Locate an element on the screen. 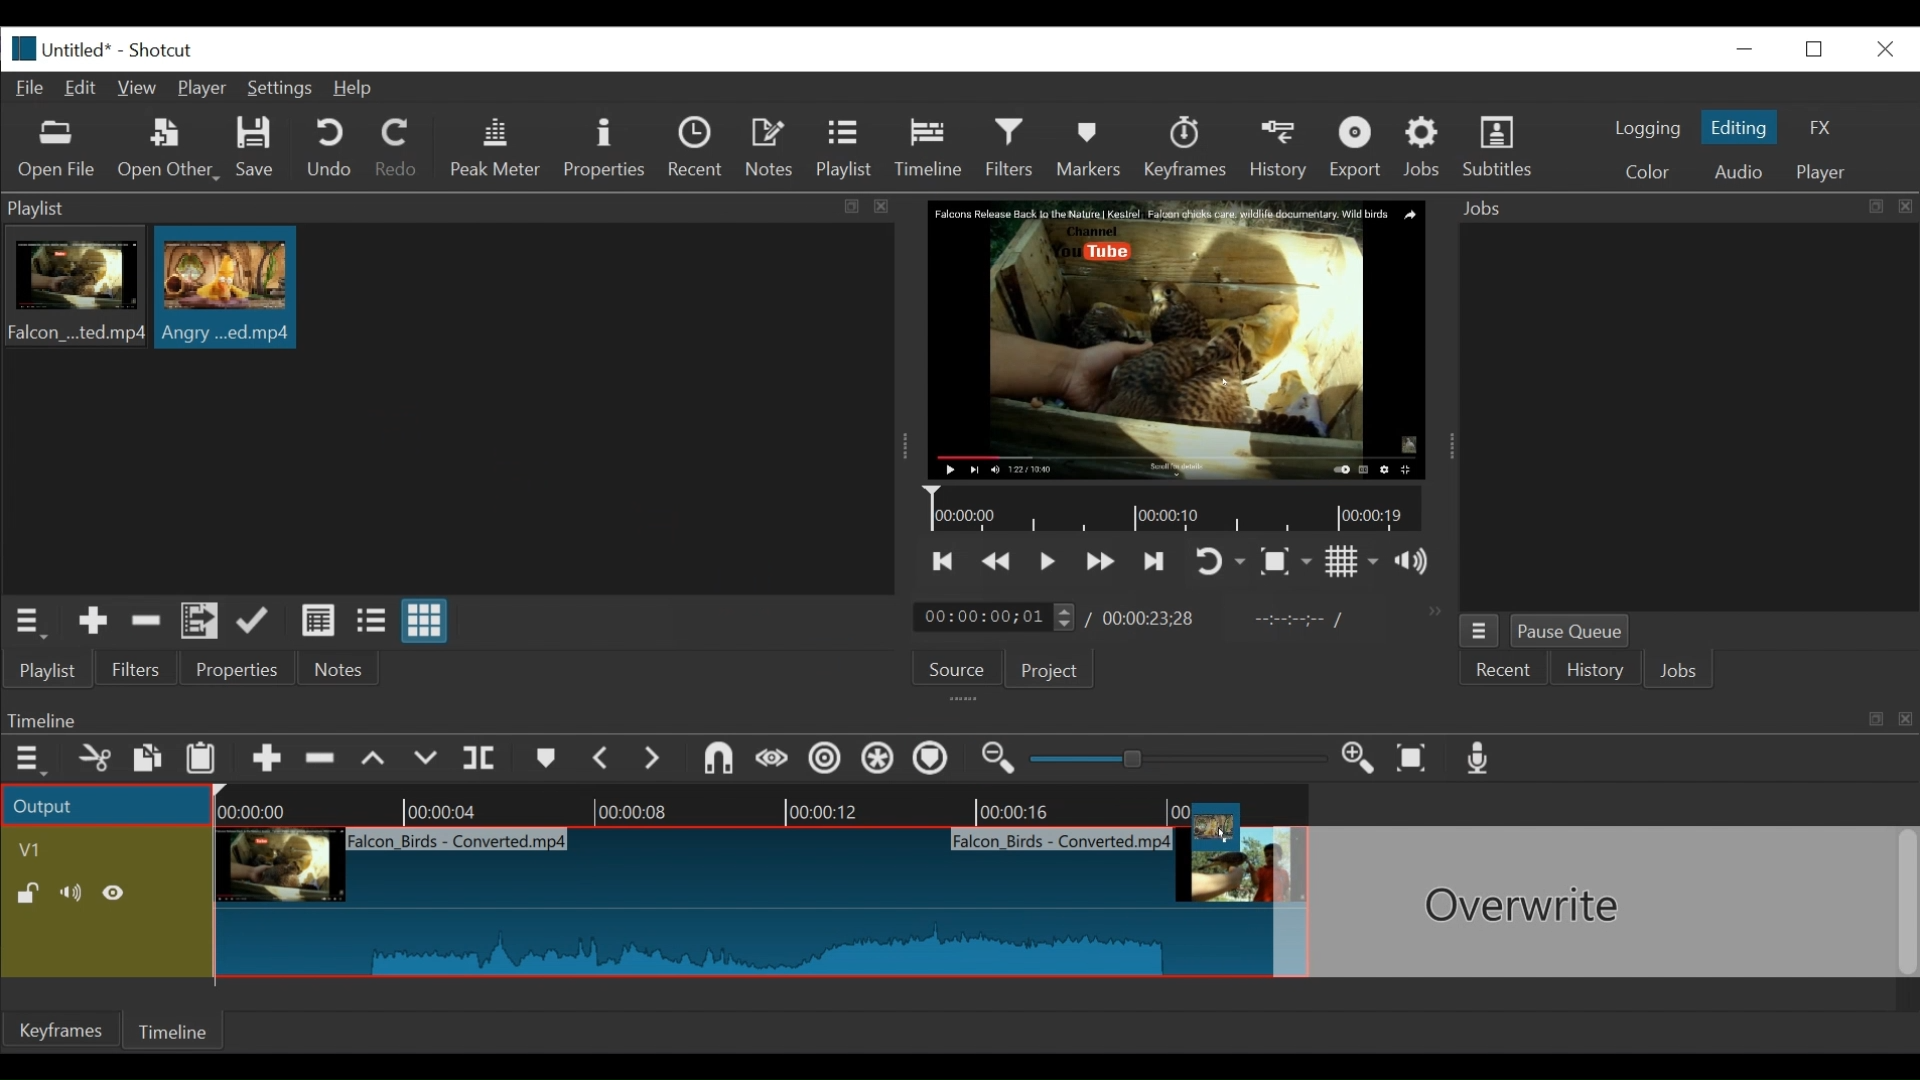  toggle player looping is located at coordinates (1220, 563).